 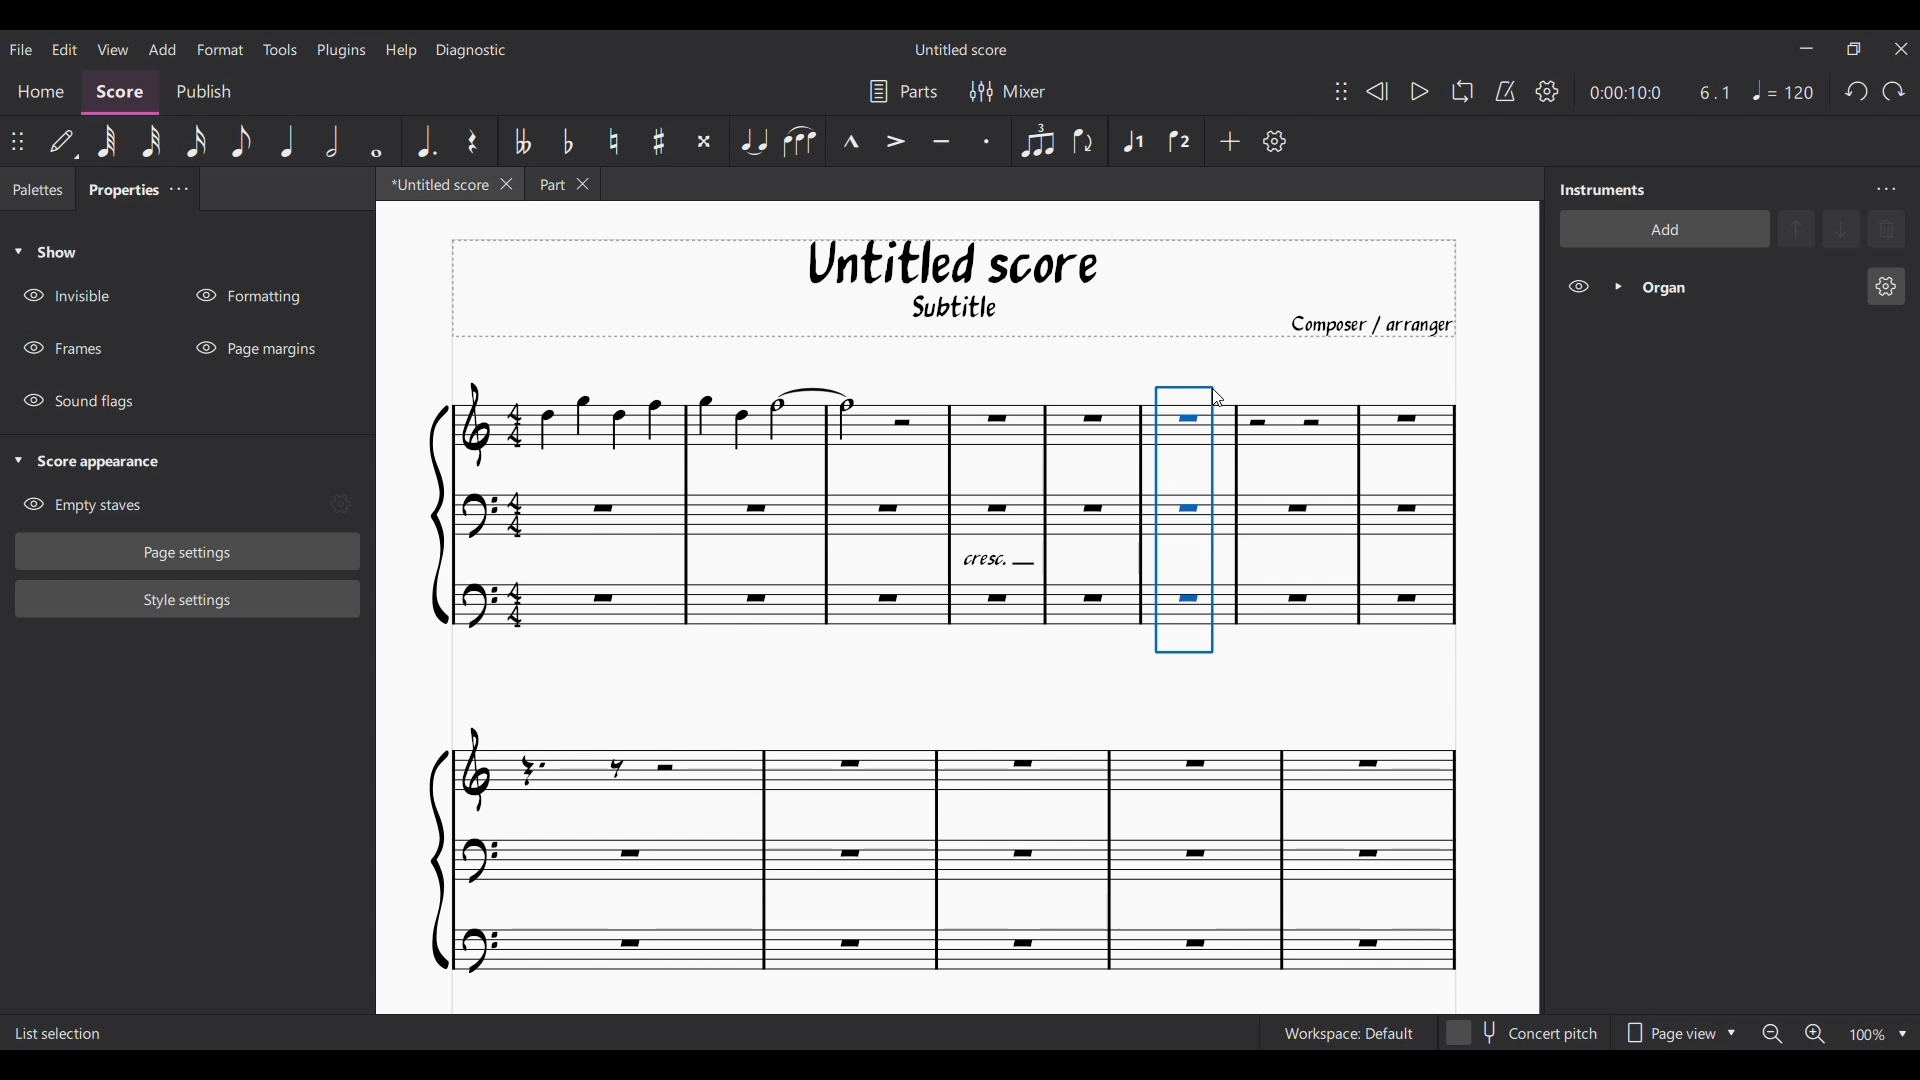 I want to click on Looping playback , so click(x=1462, y=91).